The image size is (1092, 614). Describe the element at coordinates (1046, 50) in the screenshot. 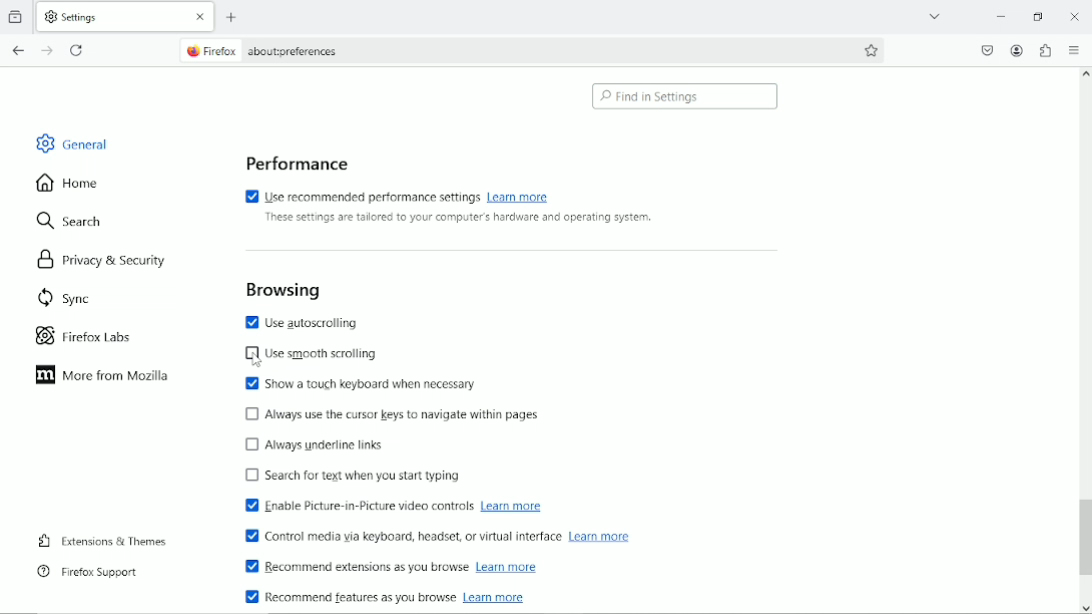

I see `extensions` at that location.